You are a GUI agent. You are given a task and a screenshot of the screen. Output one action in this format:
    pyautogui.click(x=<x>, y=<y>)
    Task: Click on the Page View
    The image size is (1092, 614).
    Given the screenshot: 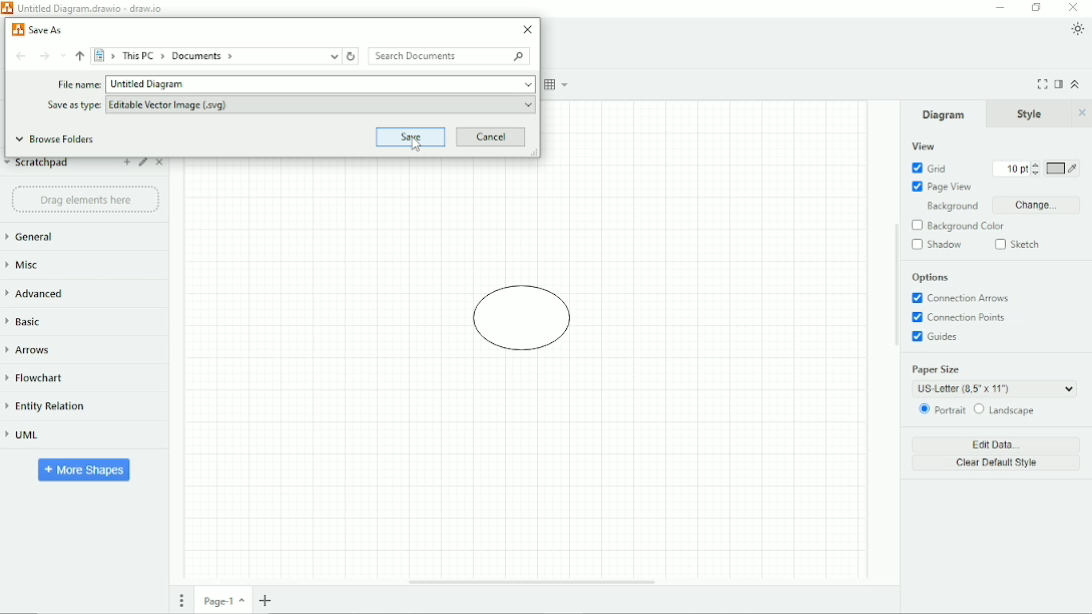 What is the action you would take?
    pyautogui.click(x=941, y=186)
    